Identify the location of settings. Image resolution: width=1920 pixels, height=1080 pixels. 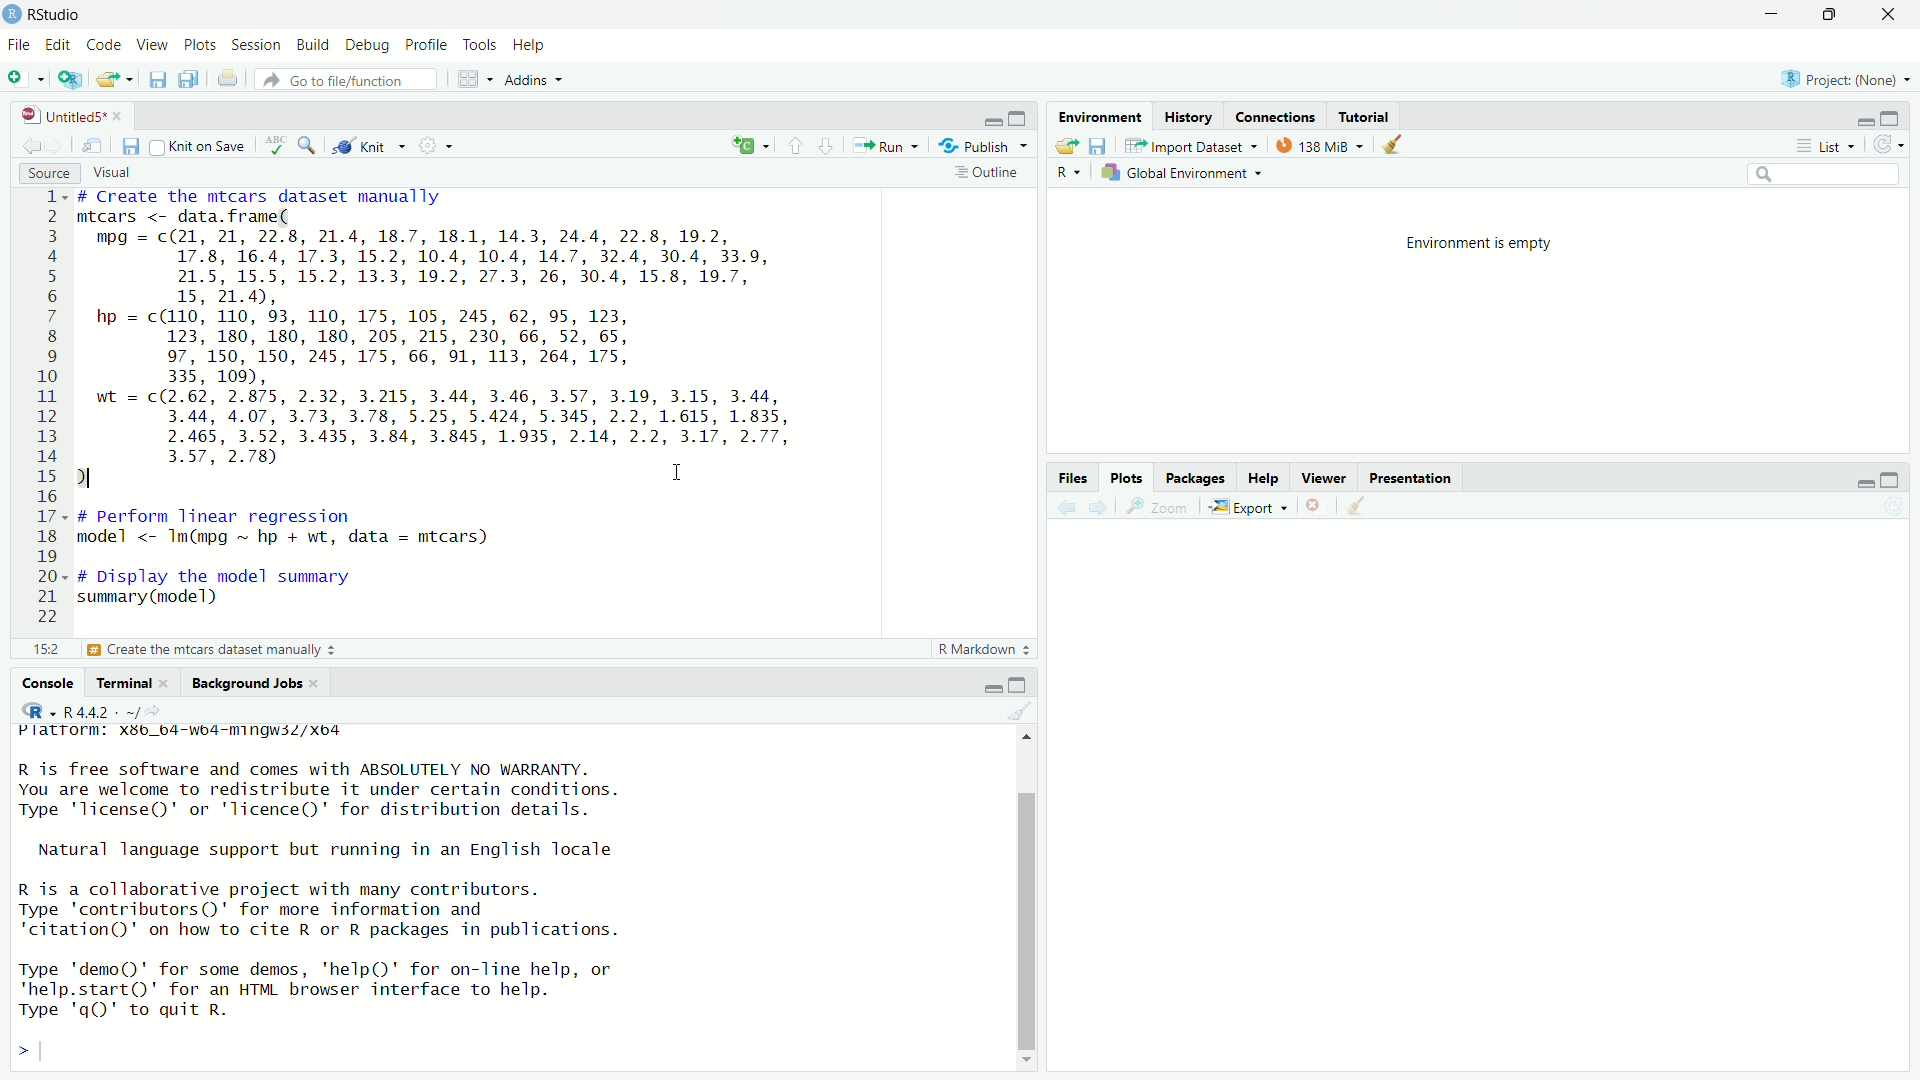
(434, 144).